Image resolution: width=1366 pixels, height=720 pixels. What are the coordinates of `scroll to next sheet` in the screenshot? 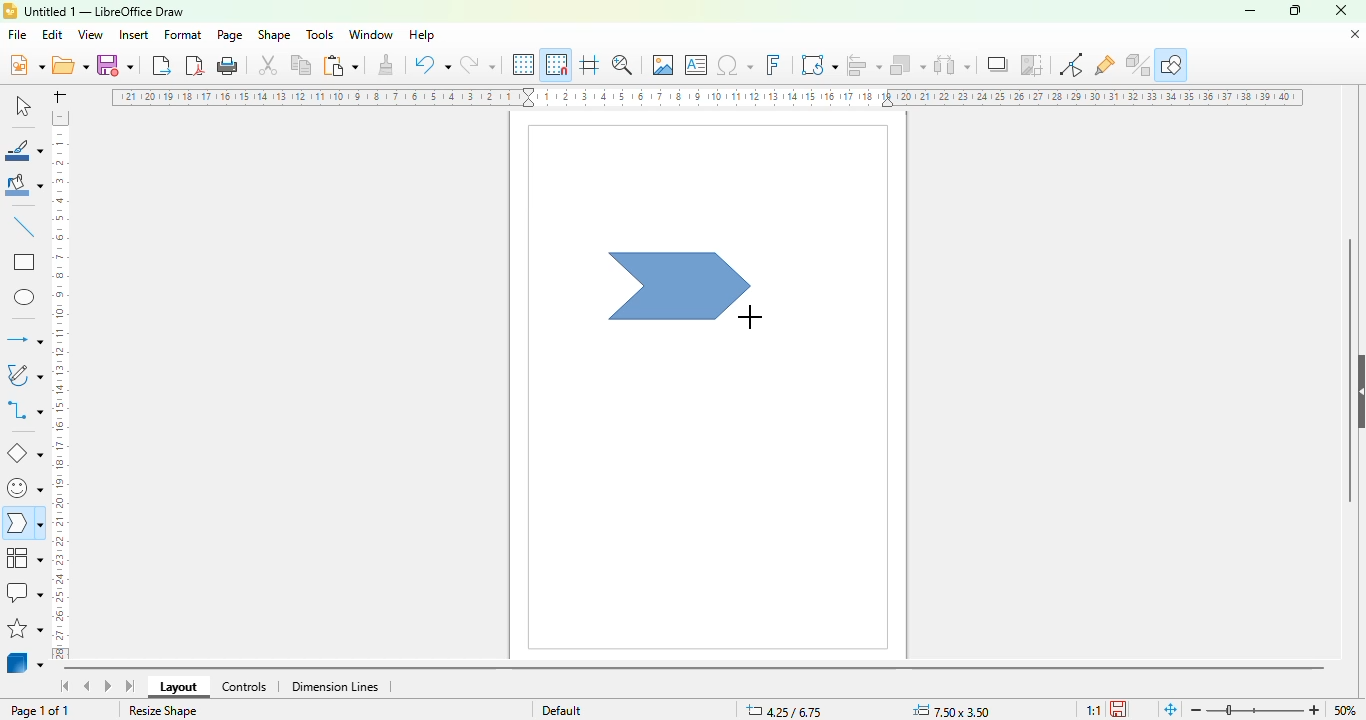 It's located at (108, 685).